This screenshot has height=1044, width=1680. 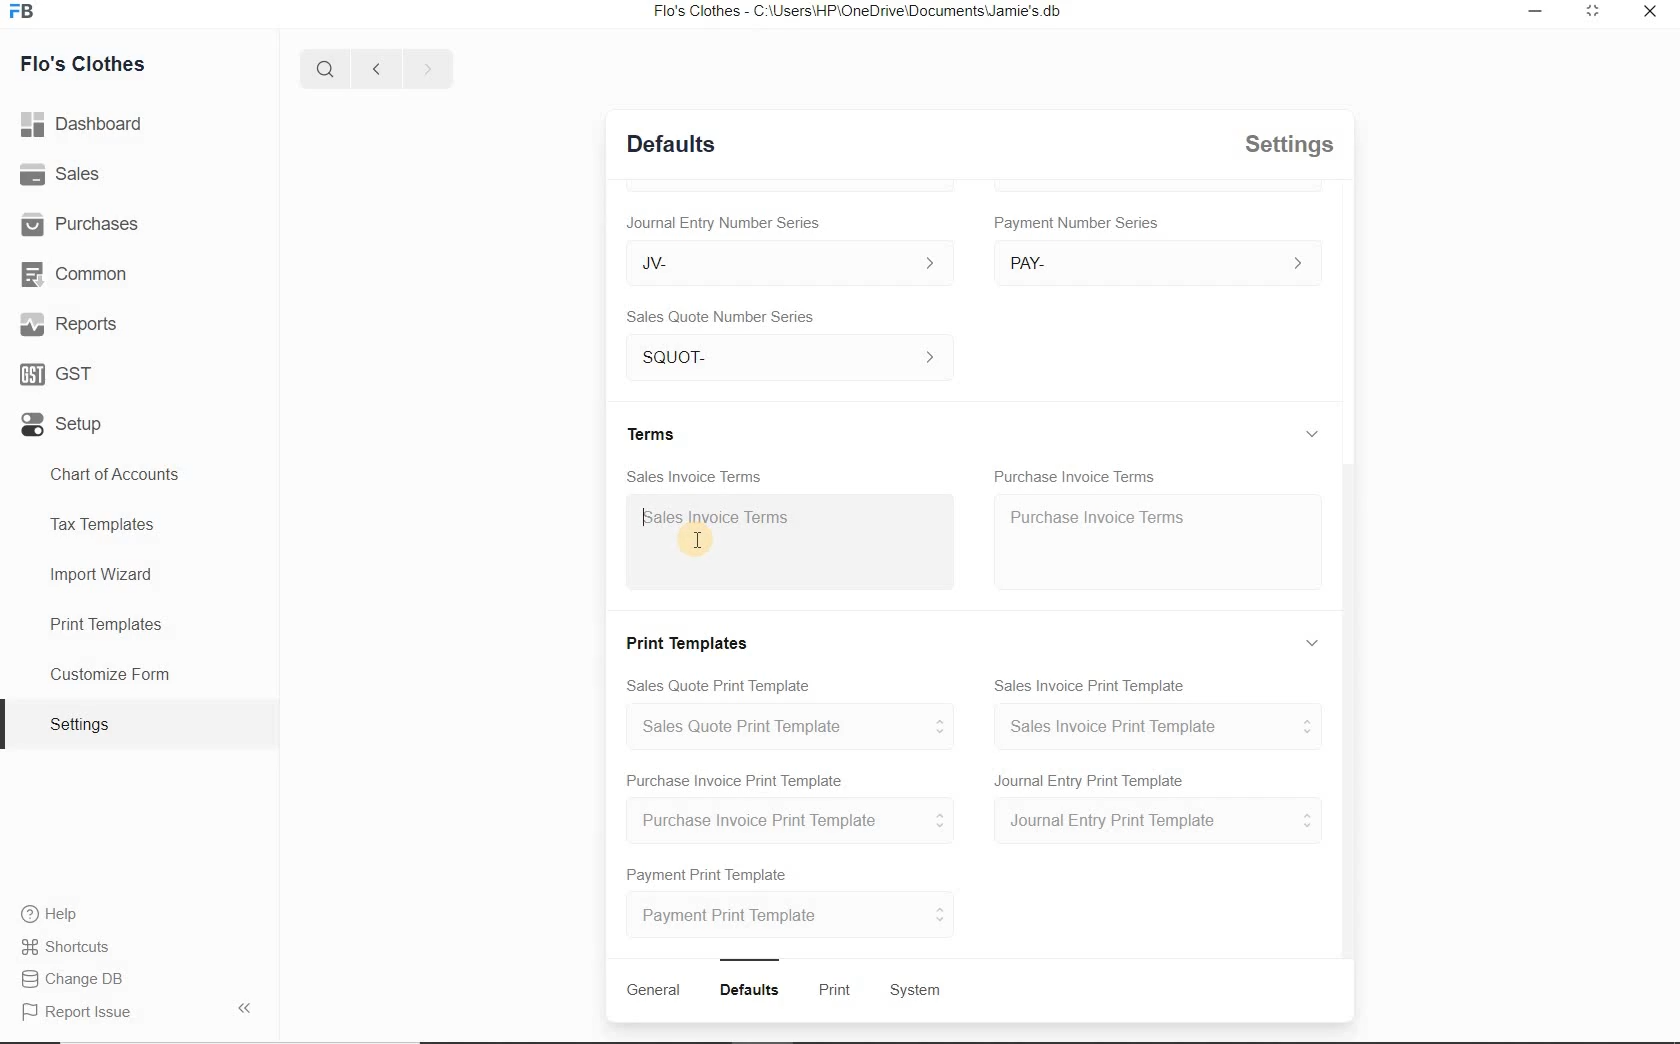 I want to click on Change DB, so click(x=74, y=981).